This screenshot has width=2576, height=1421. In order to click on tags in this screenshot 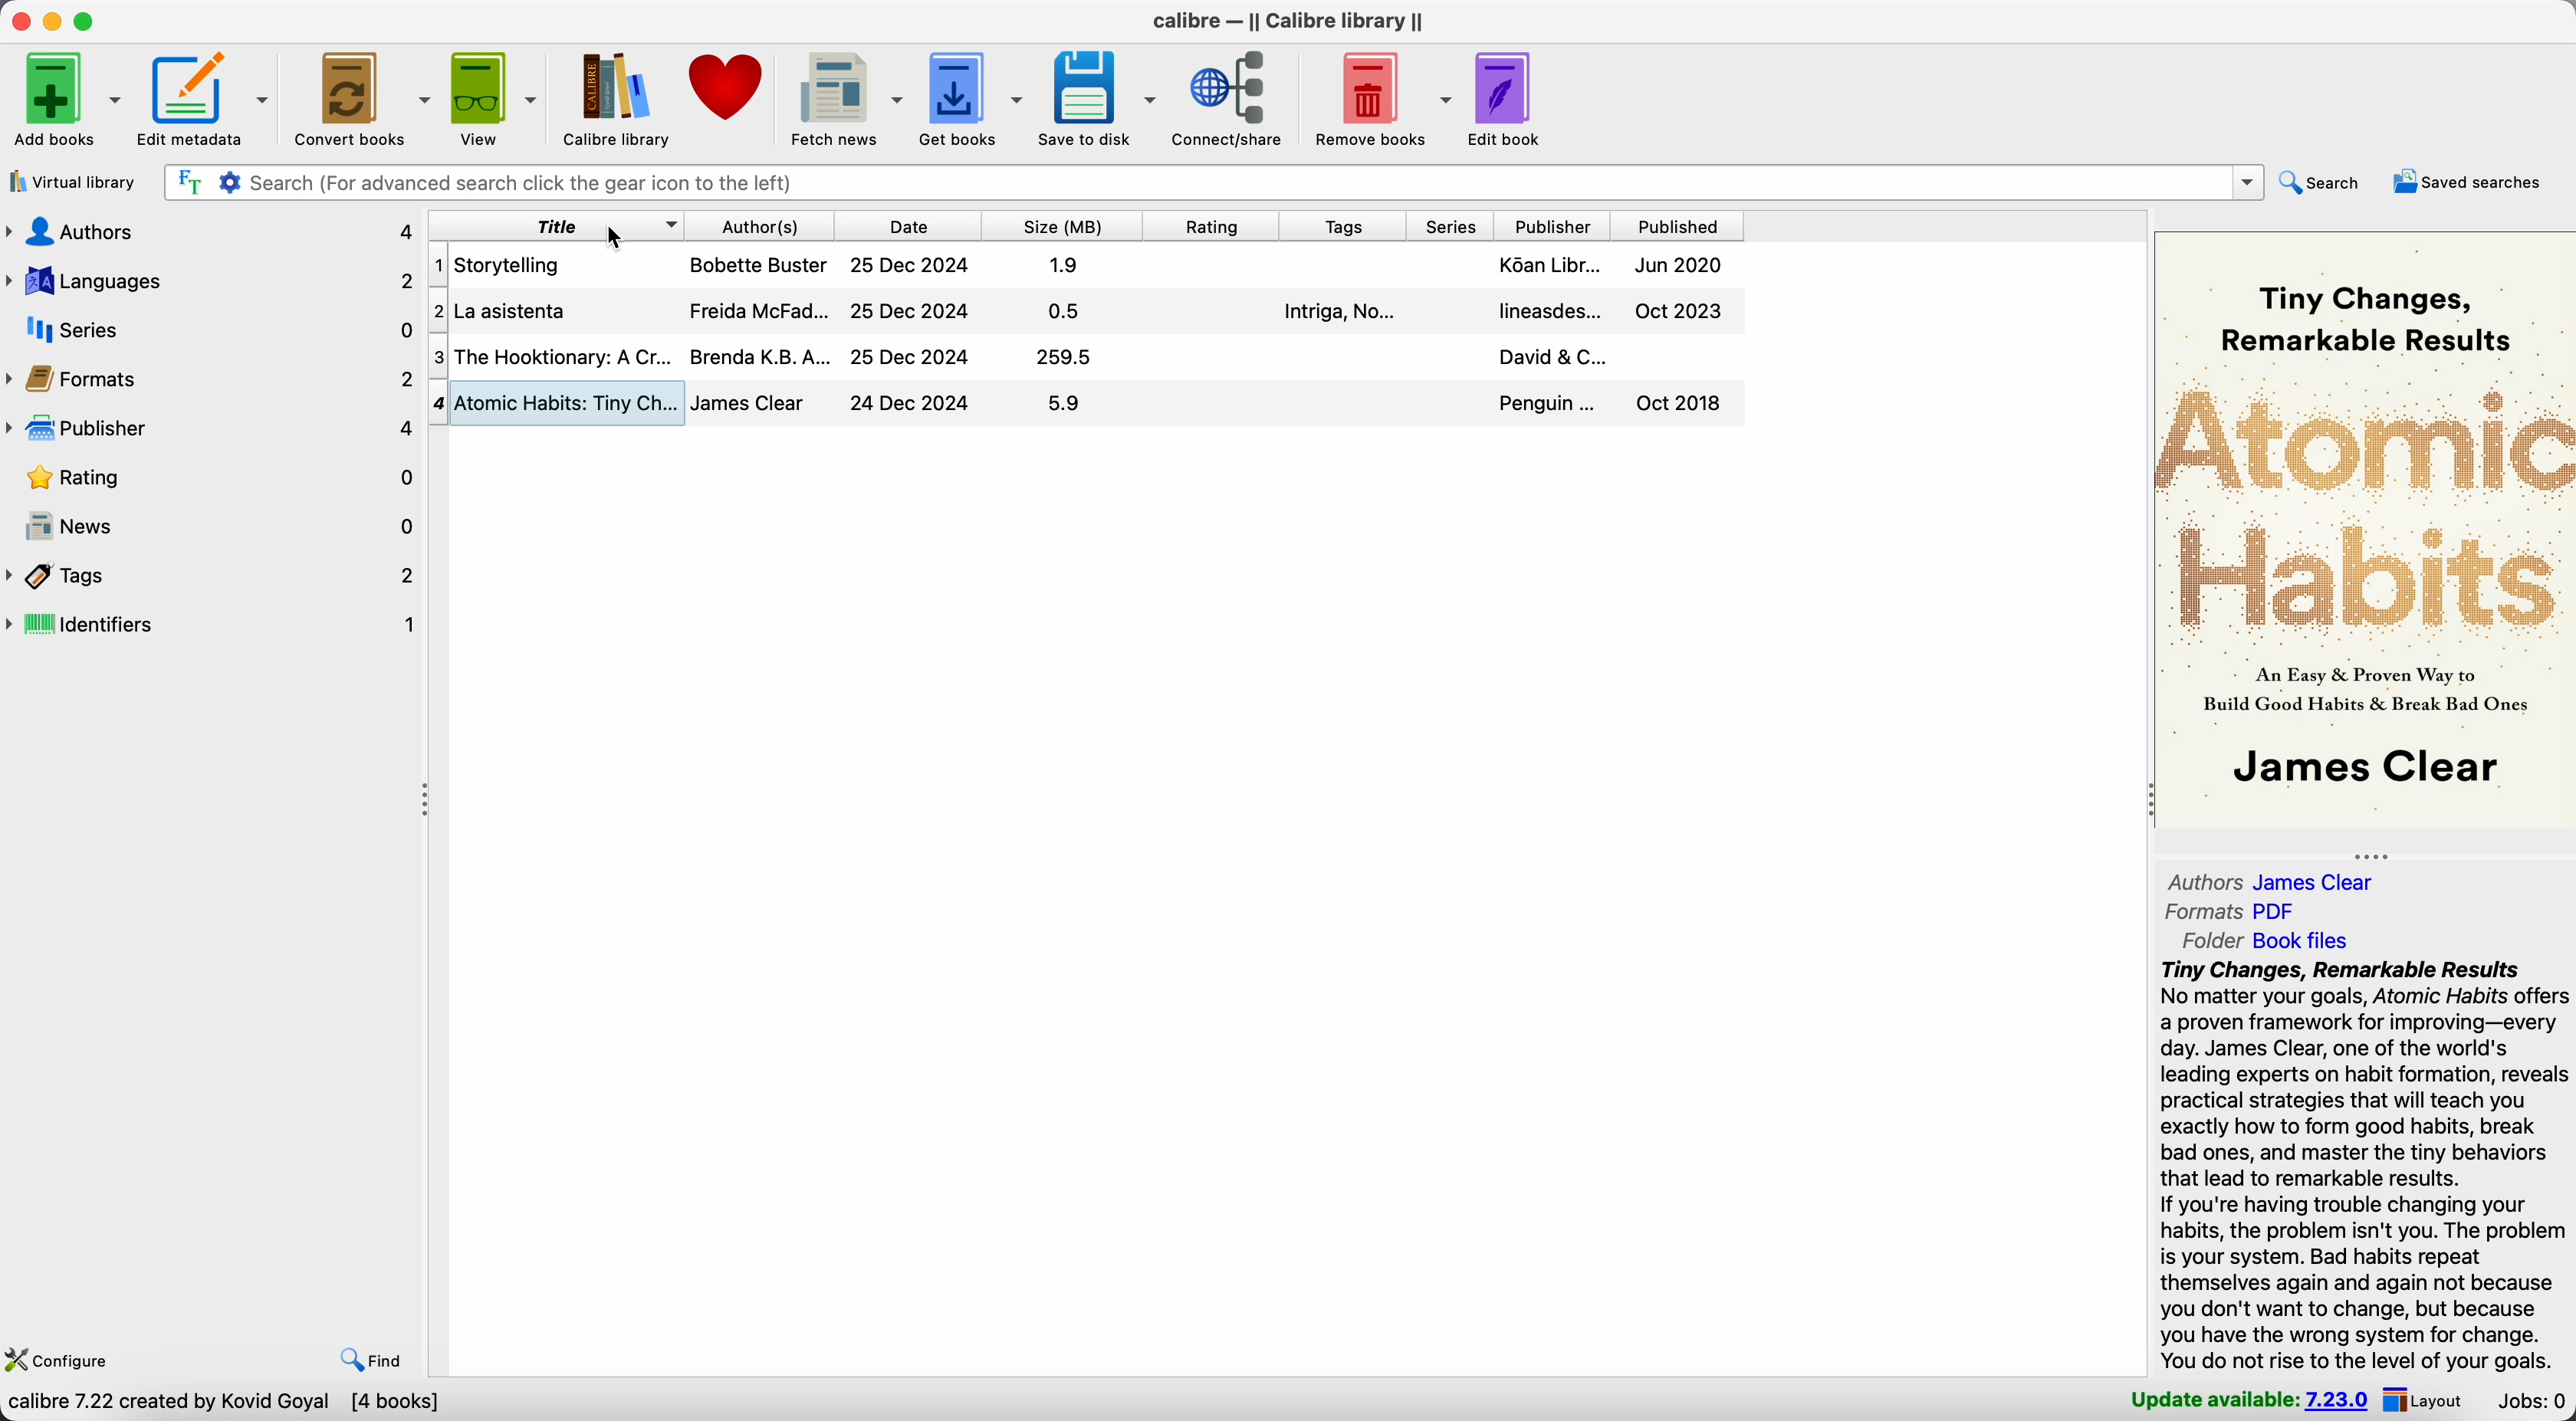, I will do `click(1348, 225)`.